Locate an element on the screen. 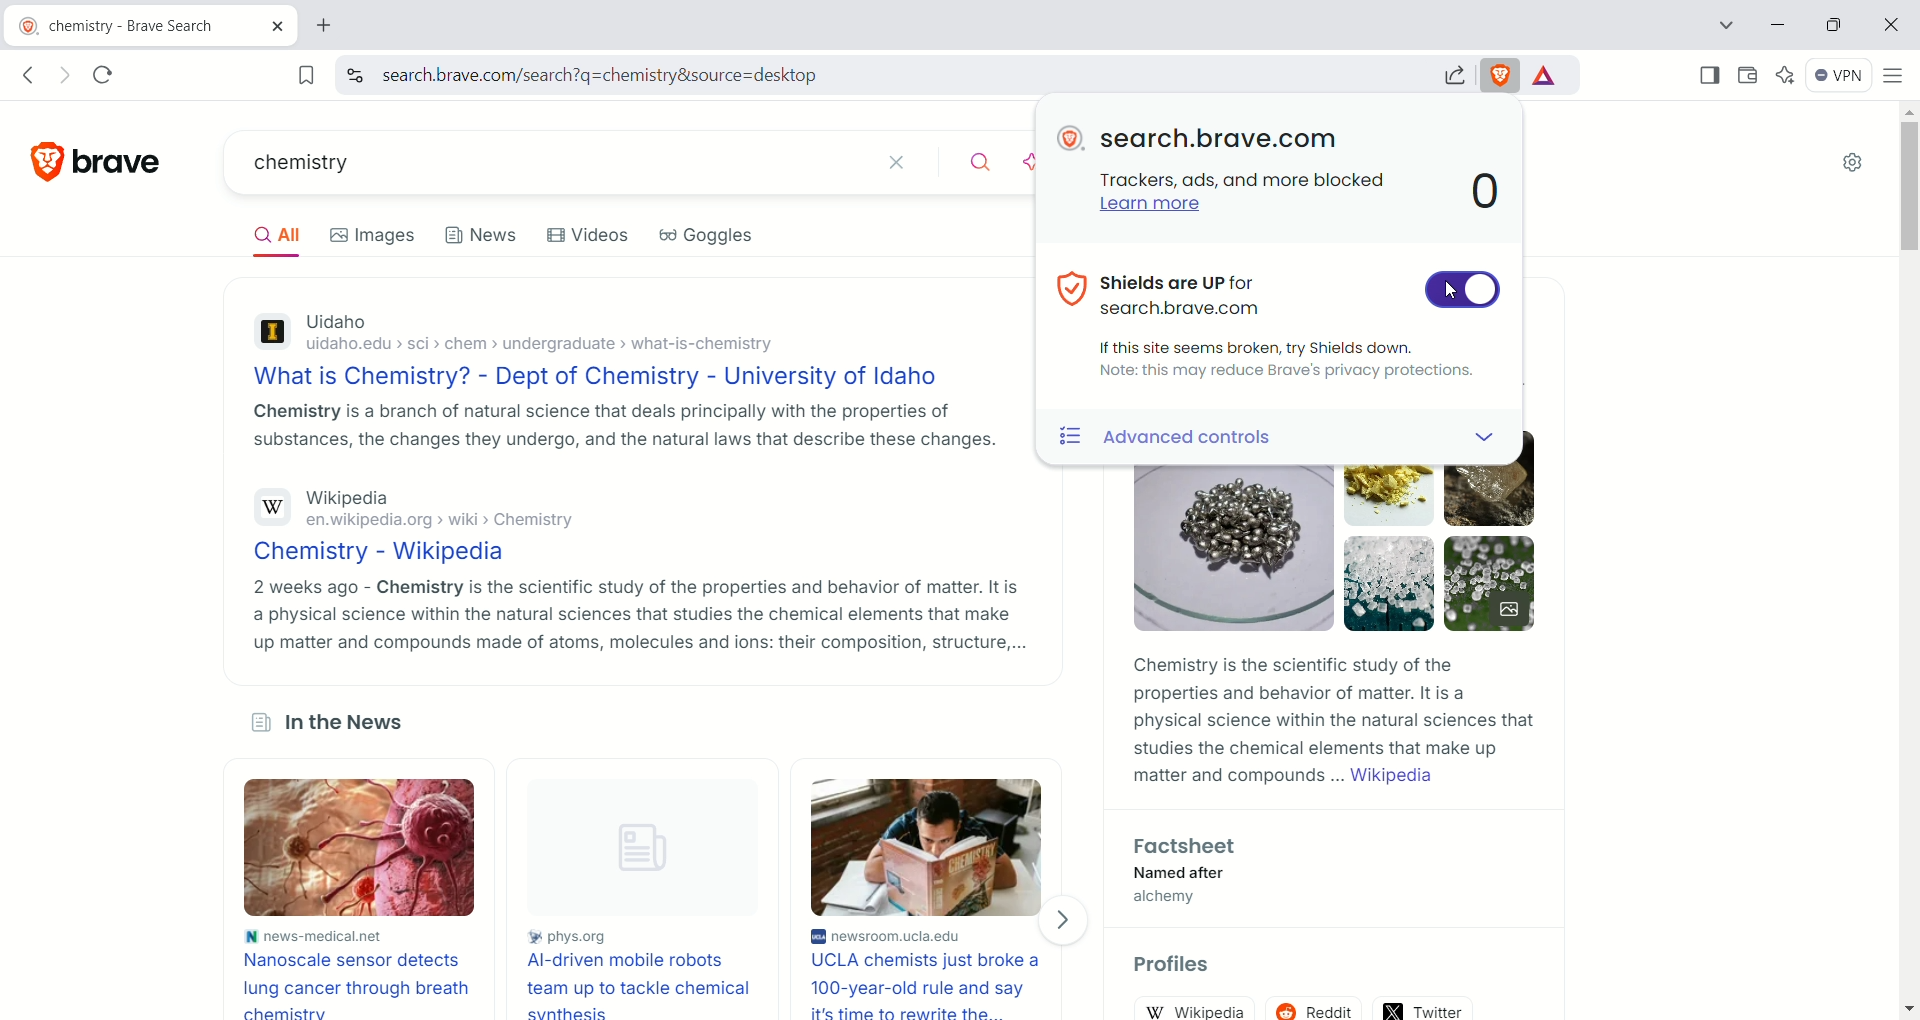  Wikipedia, reddit, twitter is located at coordinates (1330, 1003).